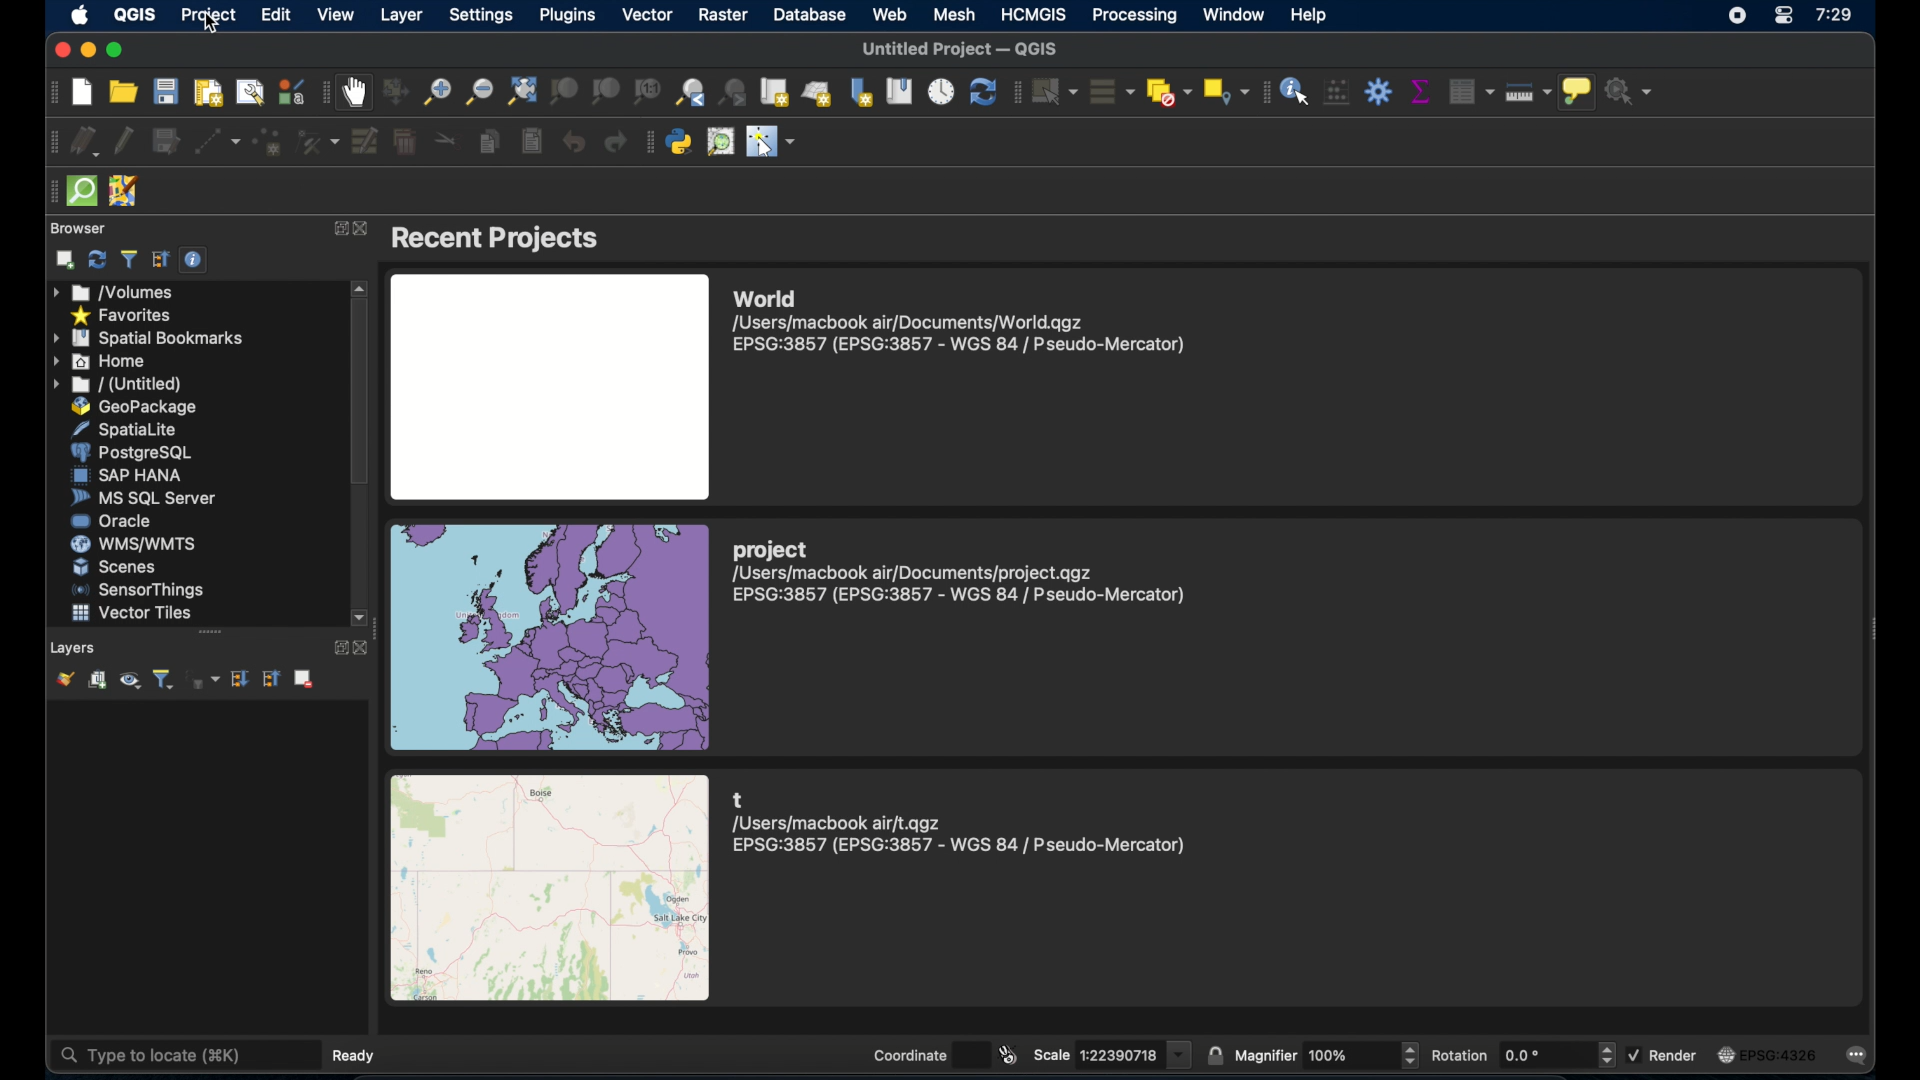  Describe the element at coordinates (130, 452) in the screenshot. I see `postgresql` at that location.